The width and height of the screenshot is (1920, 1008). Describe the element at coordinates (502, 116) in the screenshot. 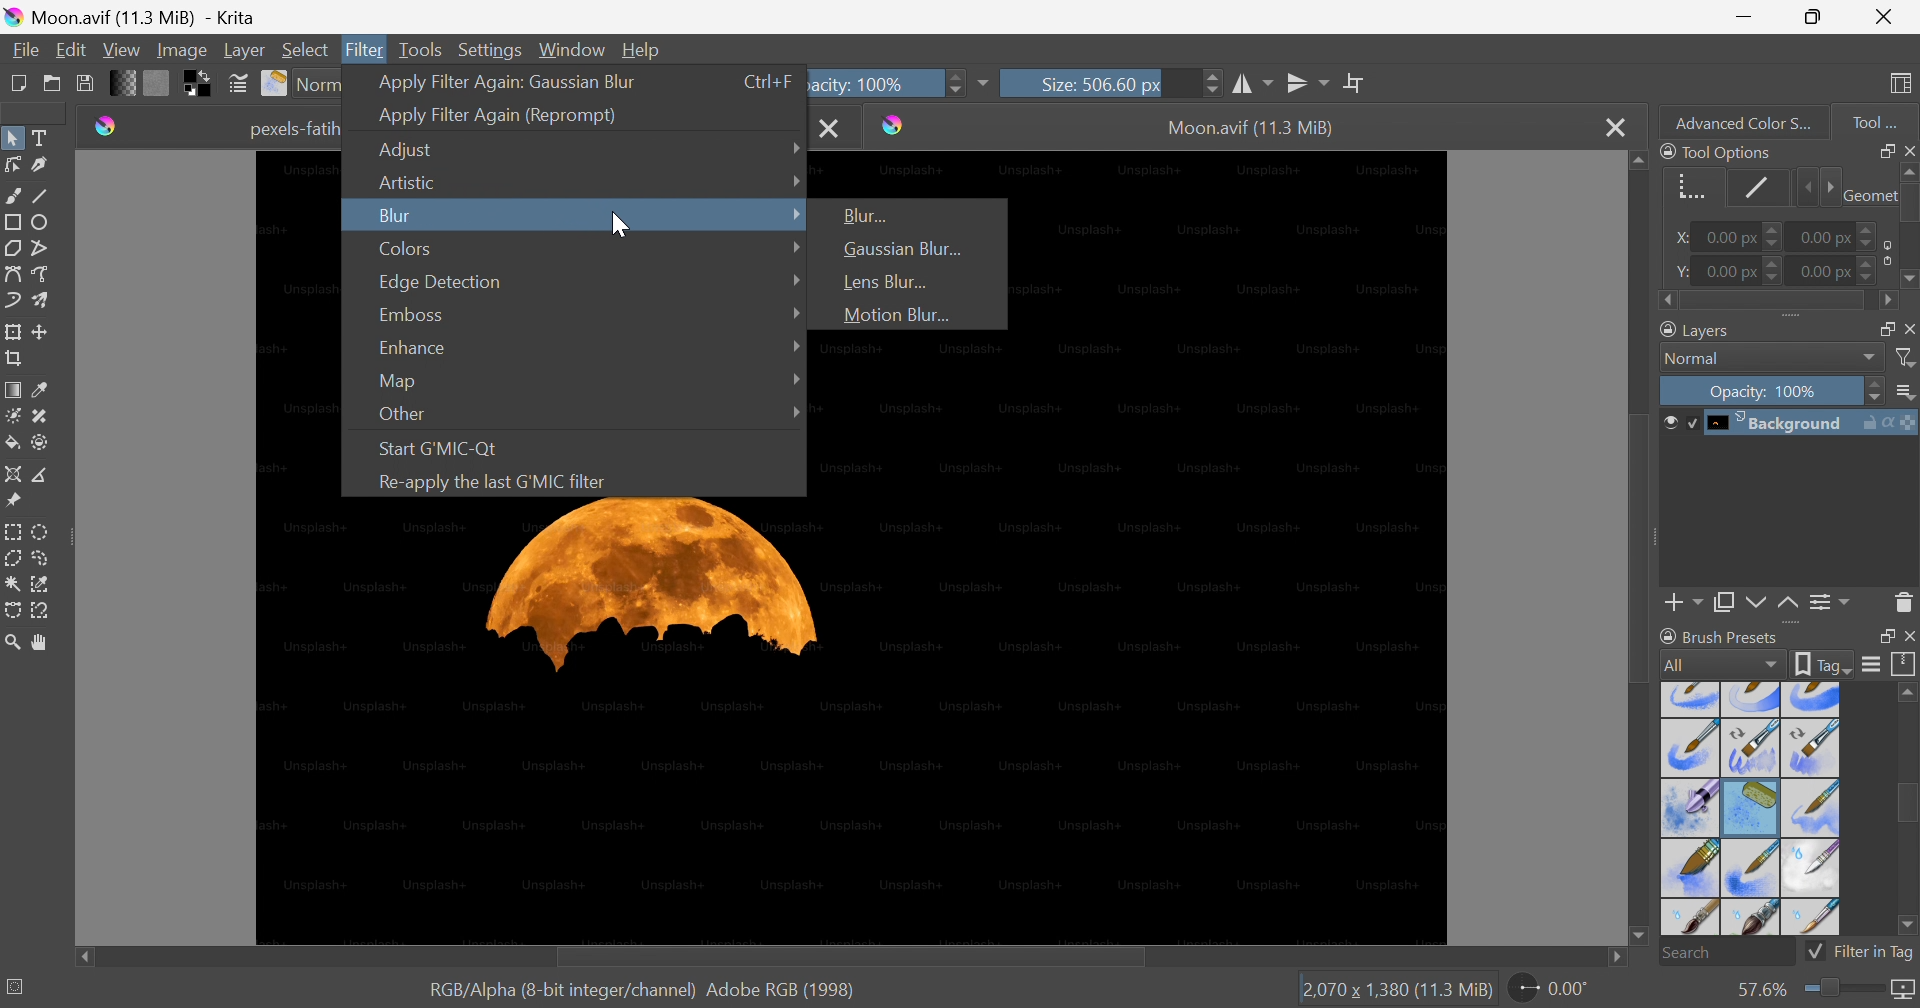

I see `Apply filter again (Reprompt)` at that location.